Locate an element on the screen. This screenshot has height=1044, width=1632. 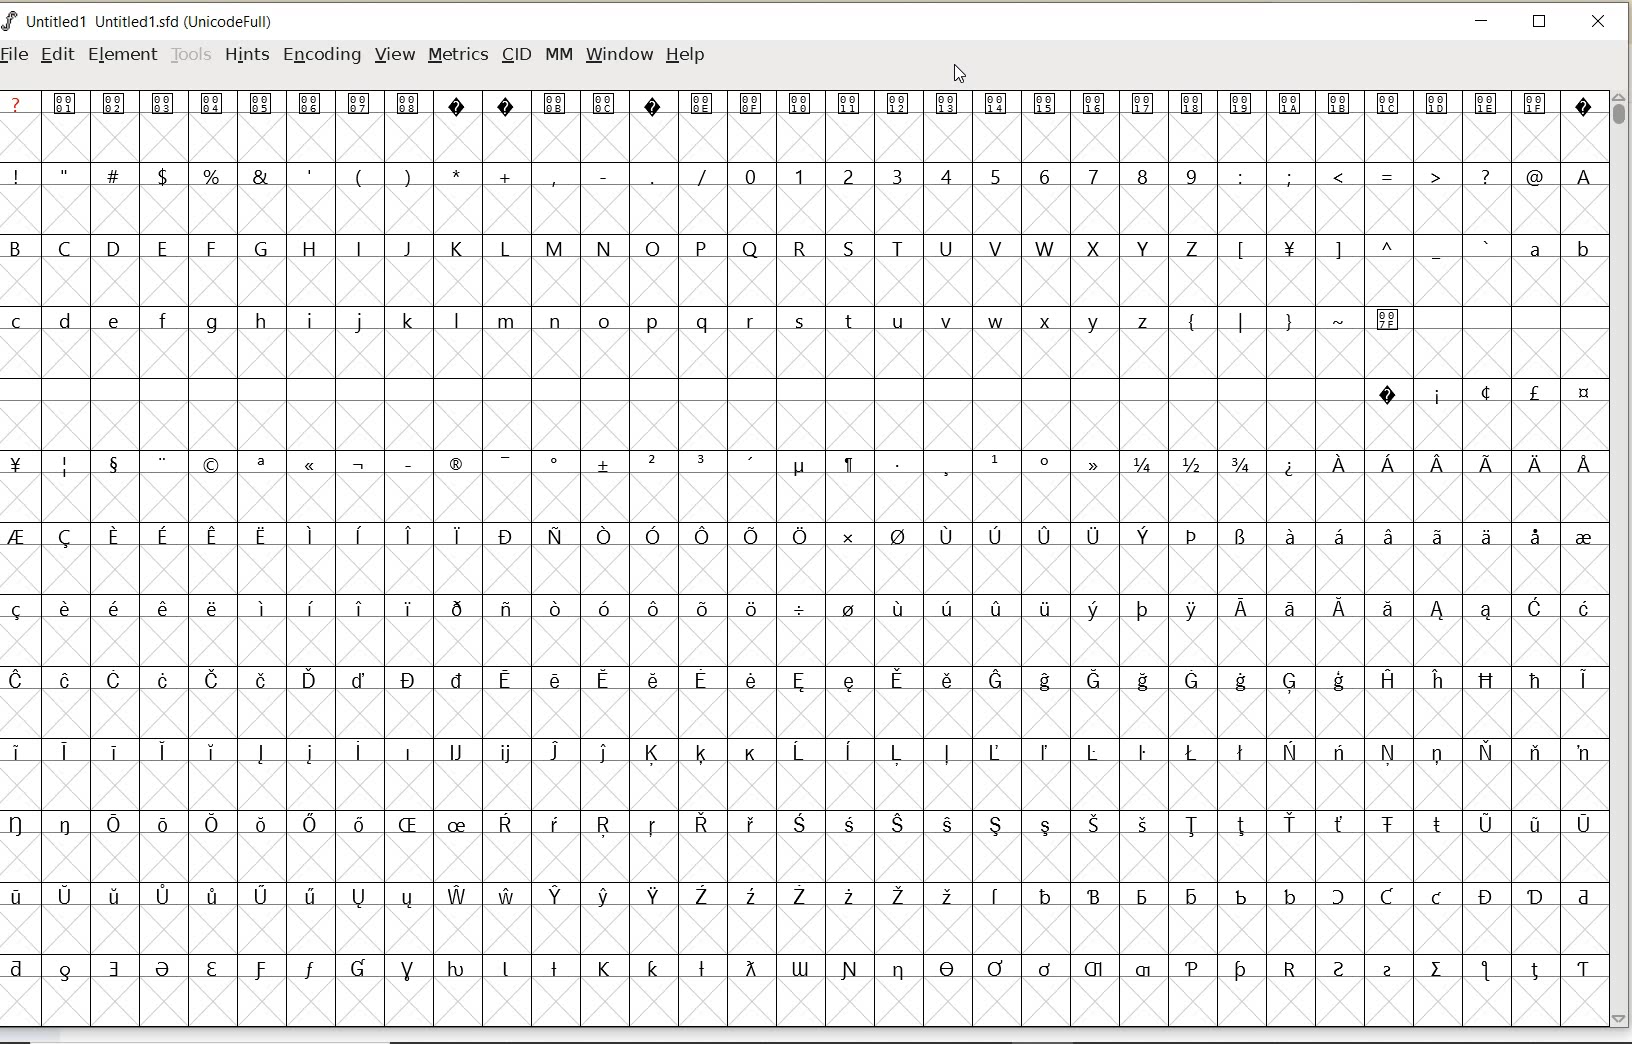
special characters is located at coordinates (801, 715).